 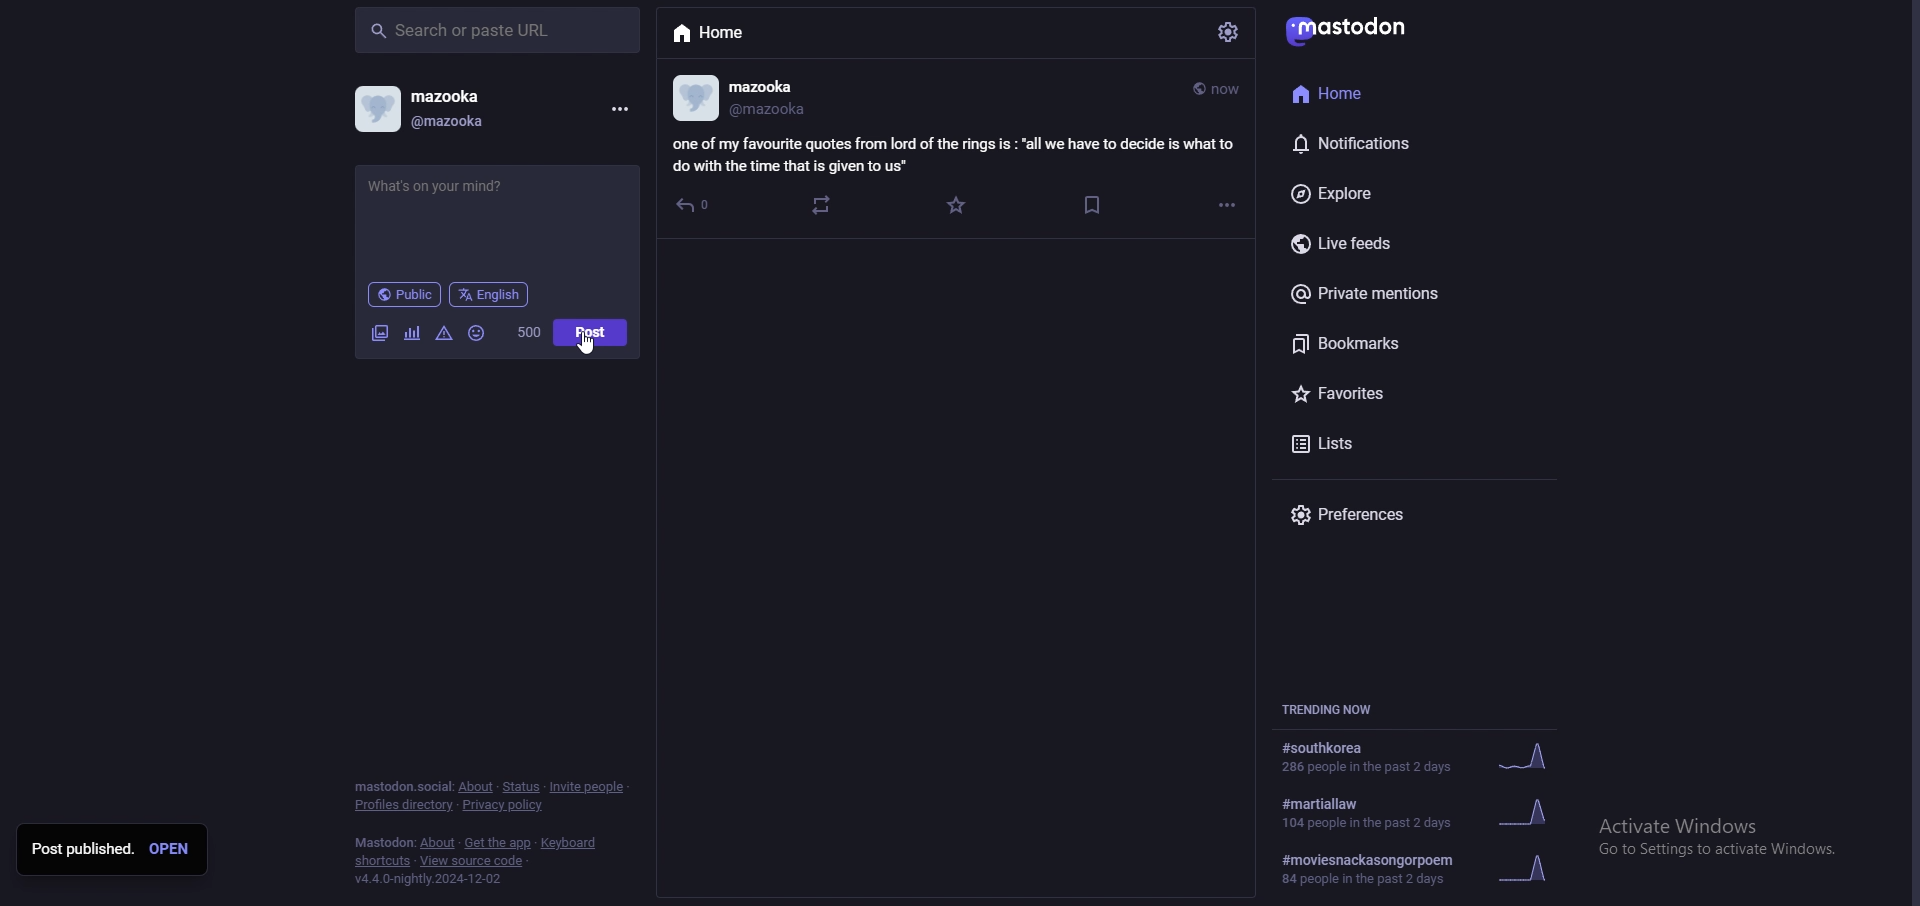 What do you see at coordinates (747, 96) in the screenshot?
I see `profile` at bounding box center [747, 96].